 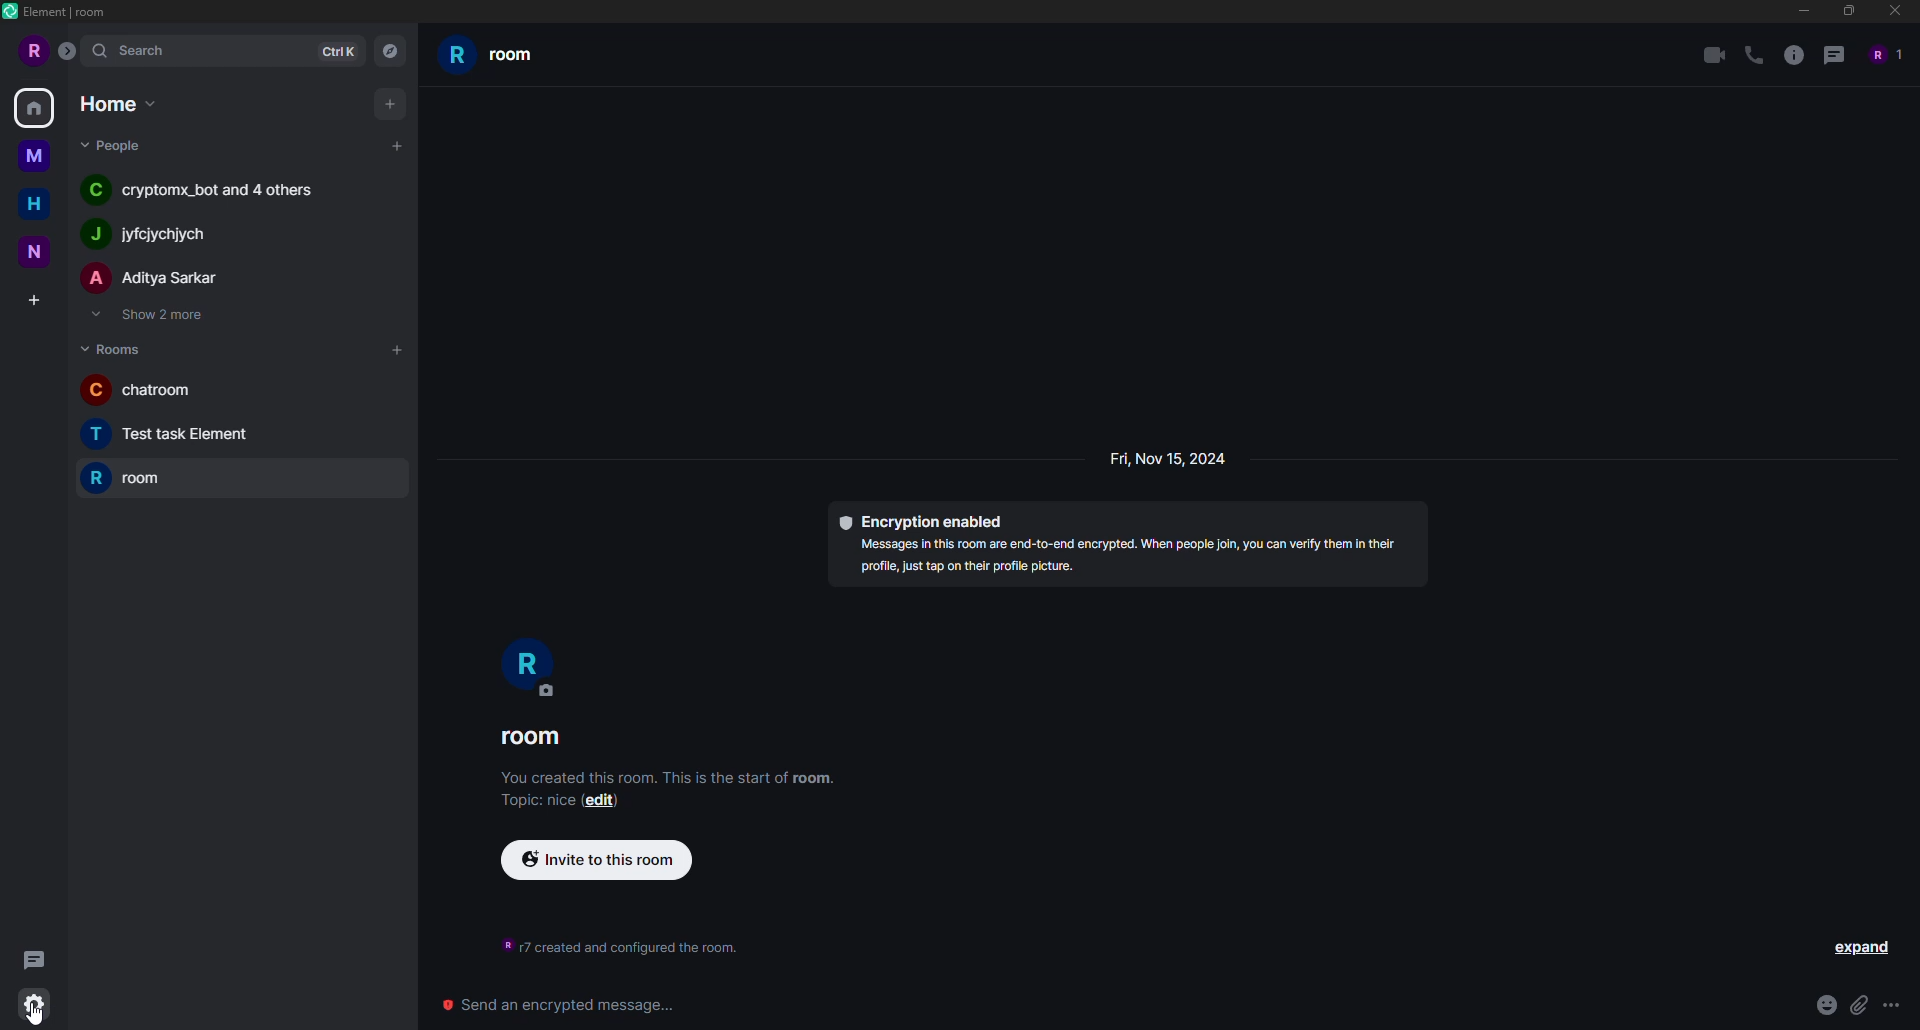 What do you see at coordinates (170, 283) in the screenshot?
I see `A Aditya Sarkar` at bounding box center [170, 283].